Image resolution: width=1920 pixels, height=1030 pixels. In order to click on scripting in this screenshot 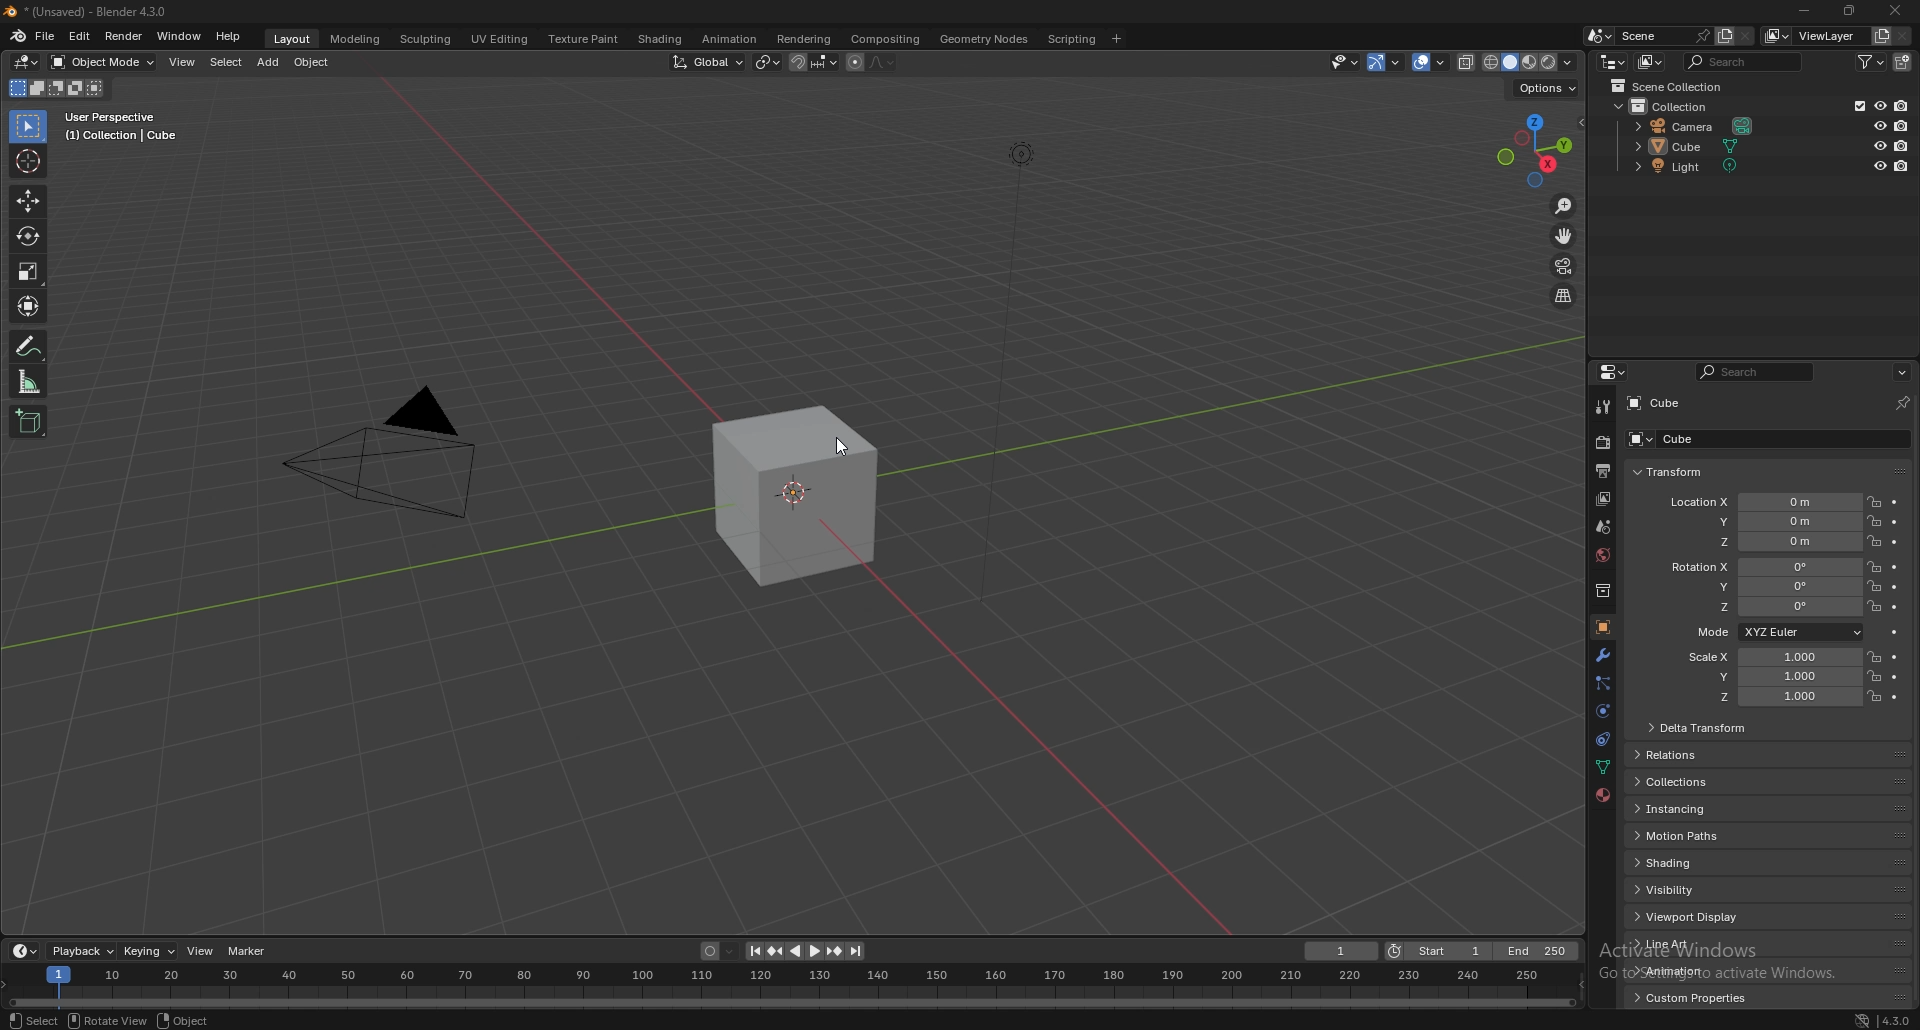, I will do `click(1069, 39)`.